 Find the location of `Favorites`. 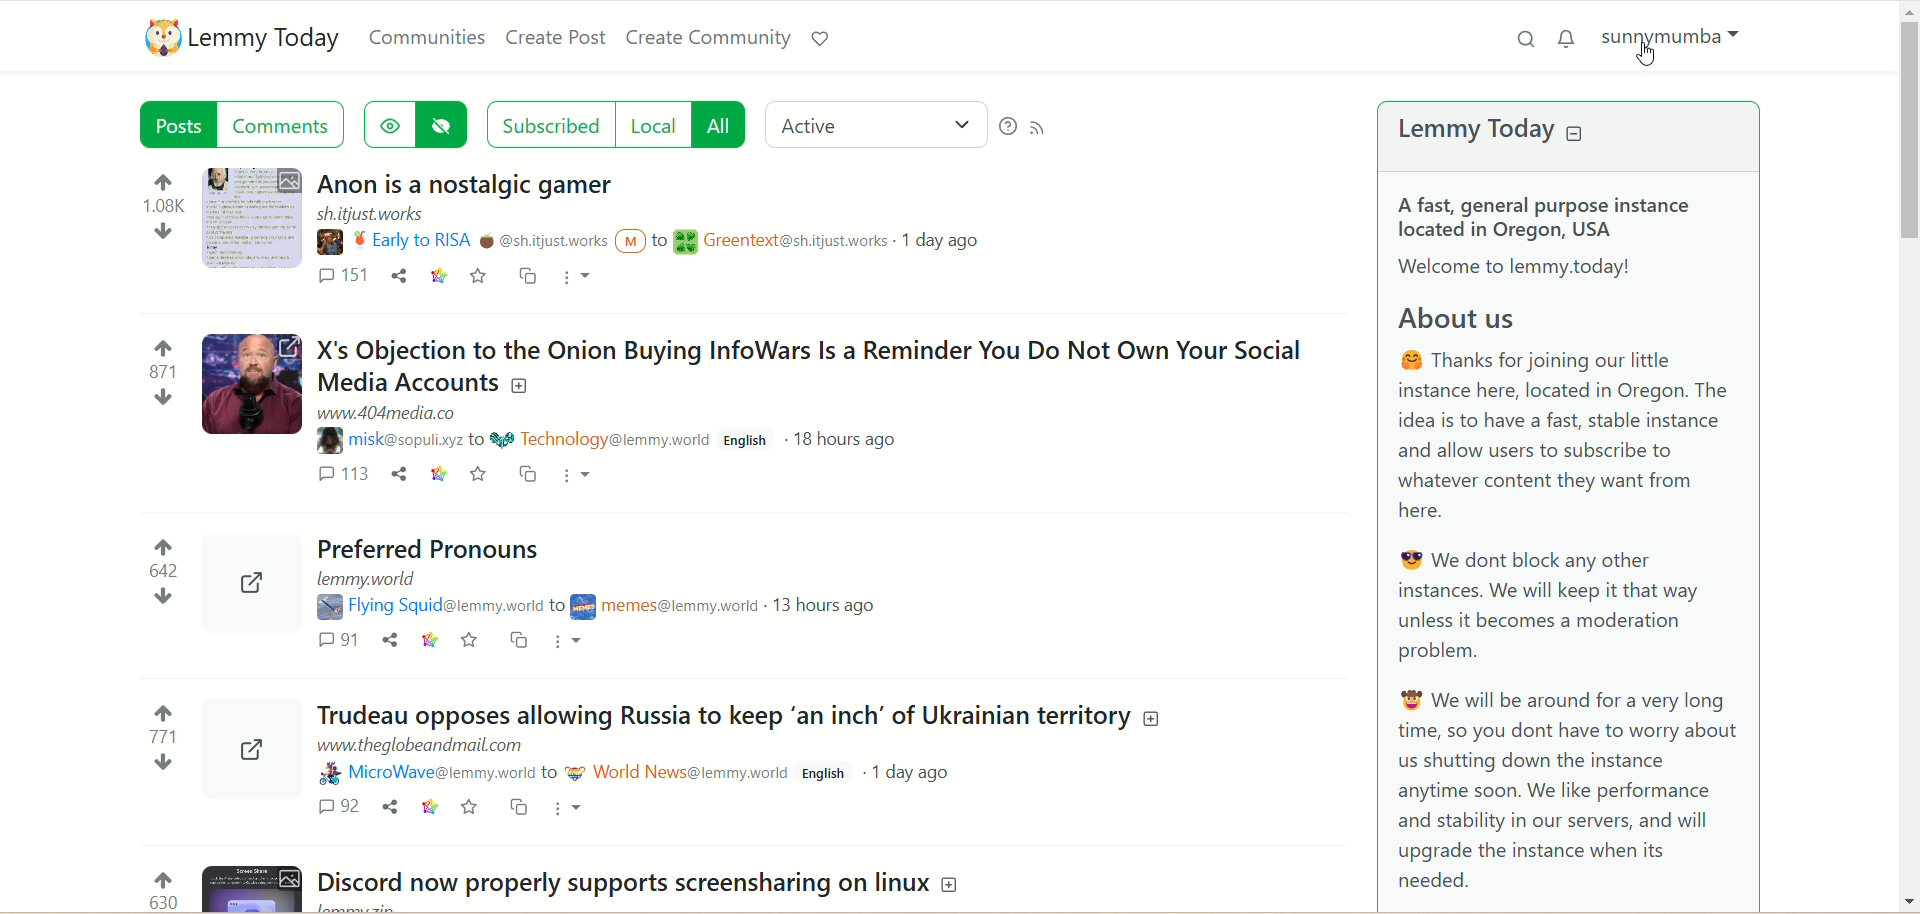

Favorites is located at coordinates (470, 640).